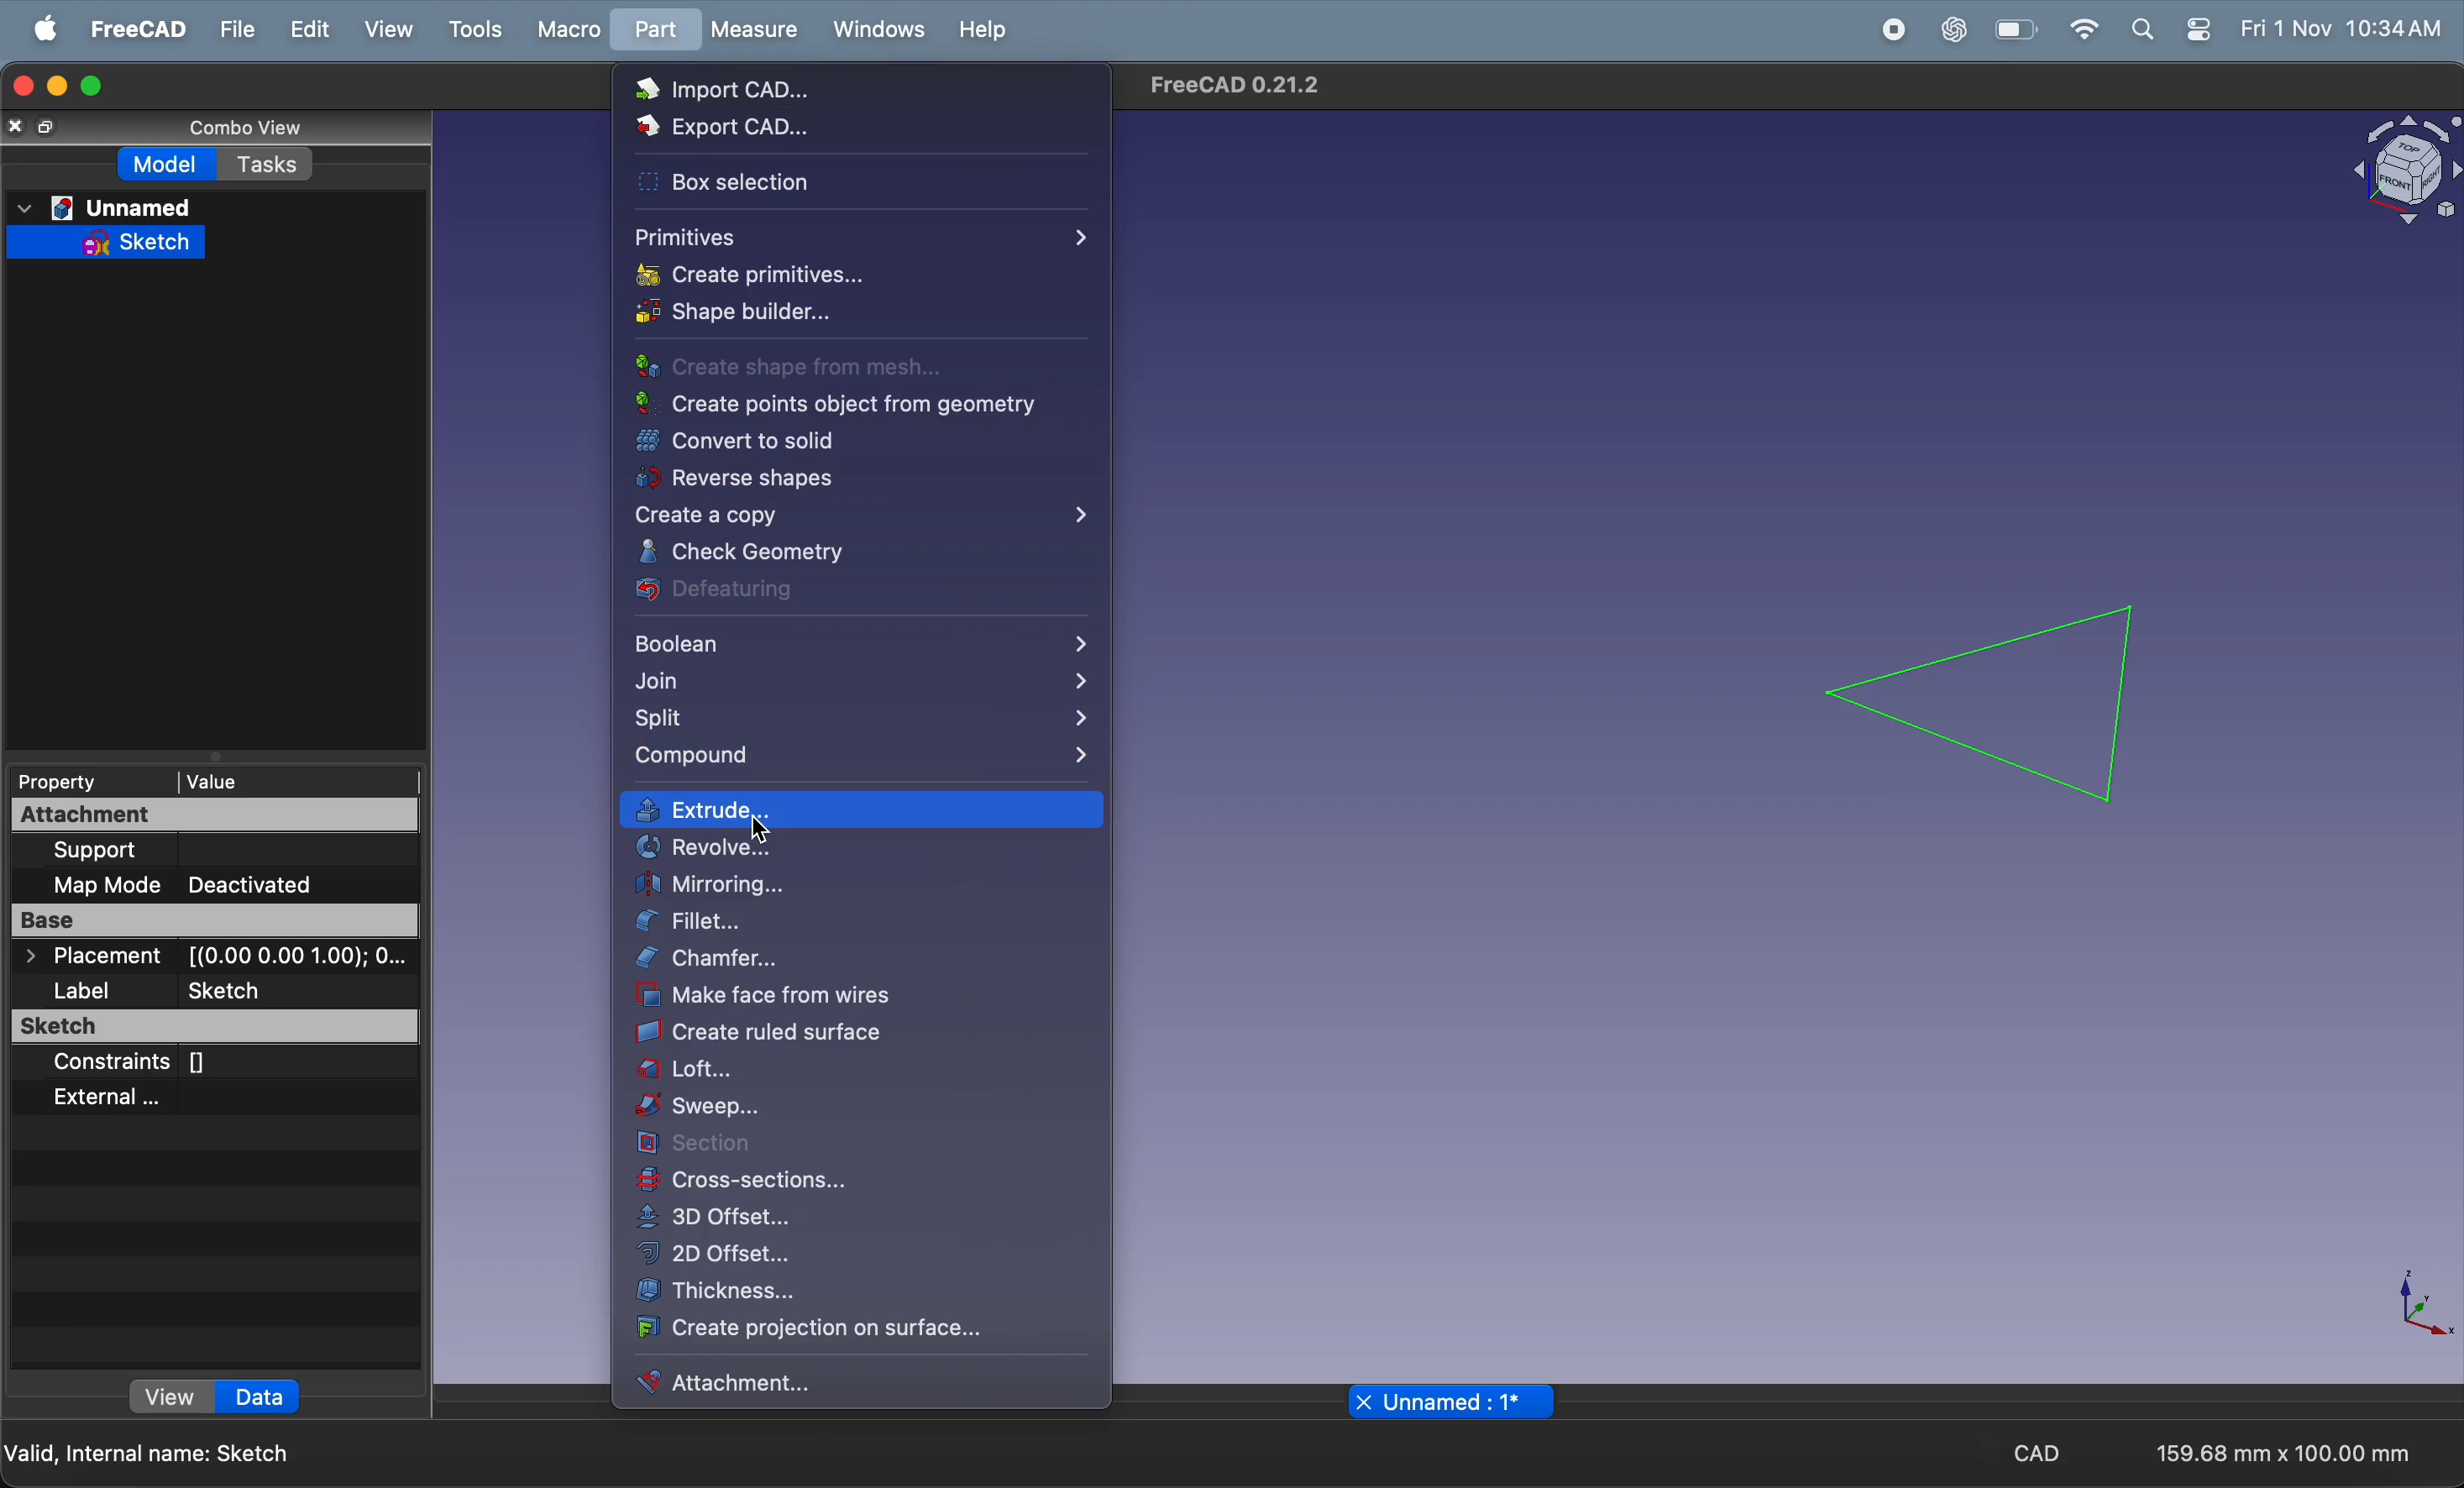  I want to click on 3d offset, so click(861, 1218).